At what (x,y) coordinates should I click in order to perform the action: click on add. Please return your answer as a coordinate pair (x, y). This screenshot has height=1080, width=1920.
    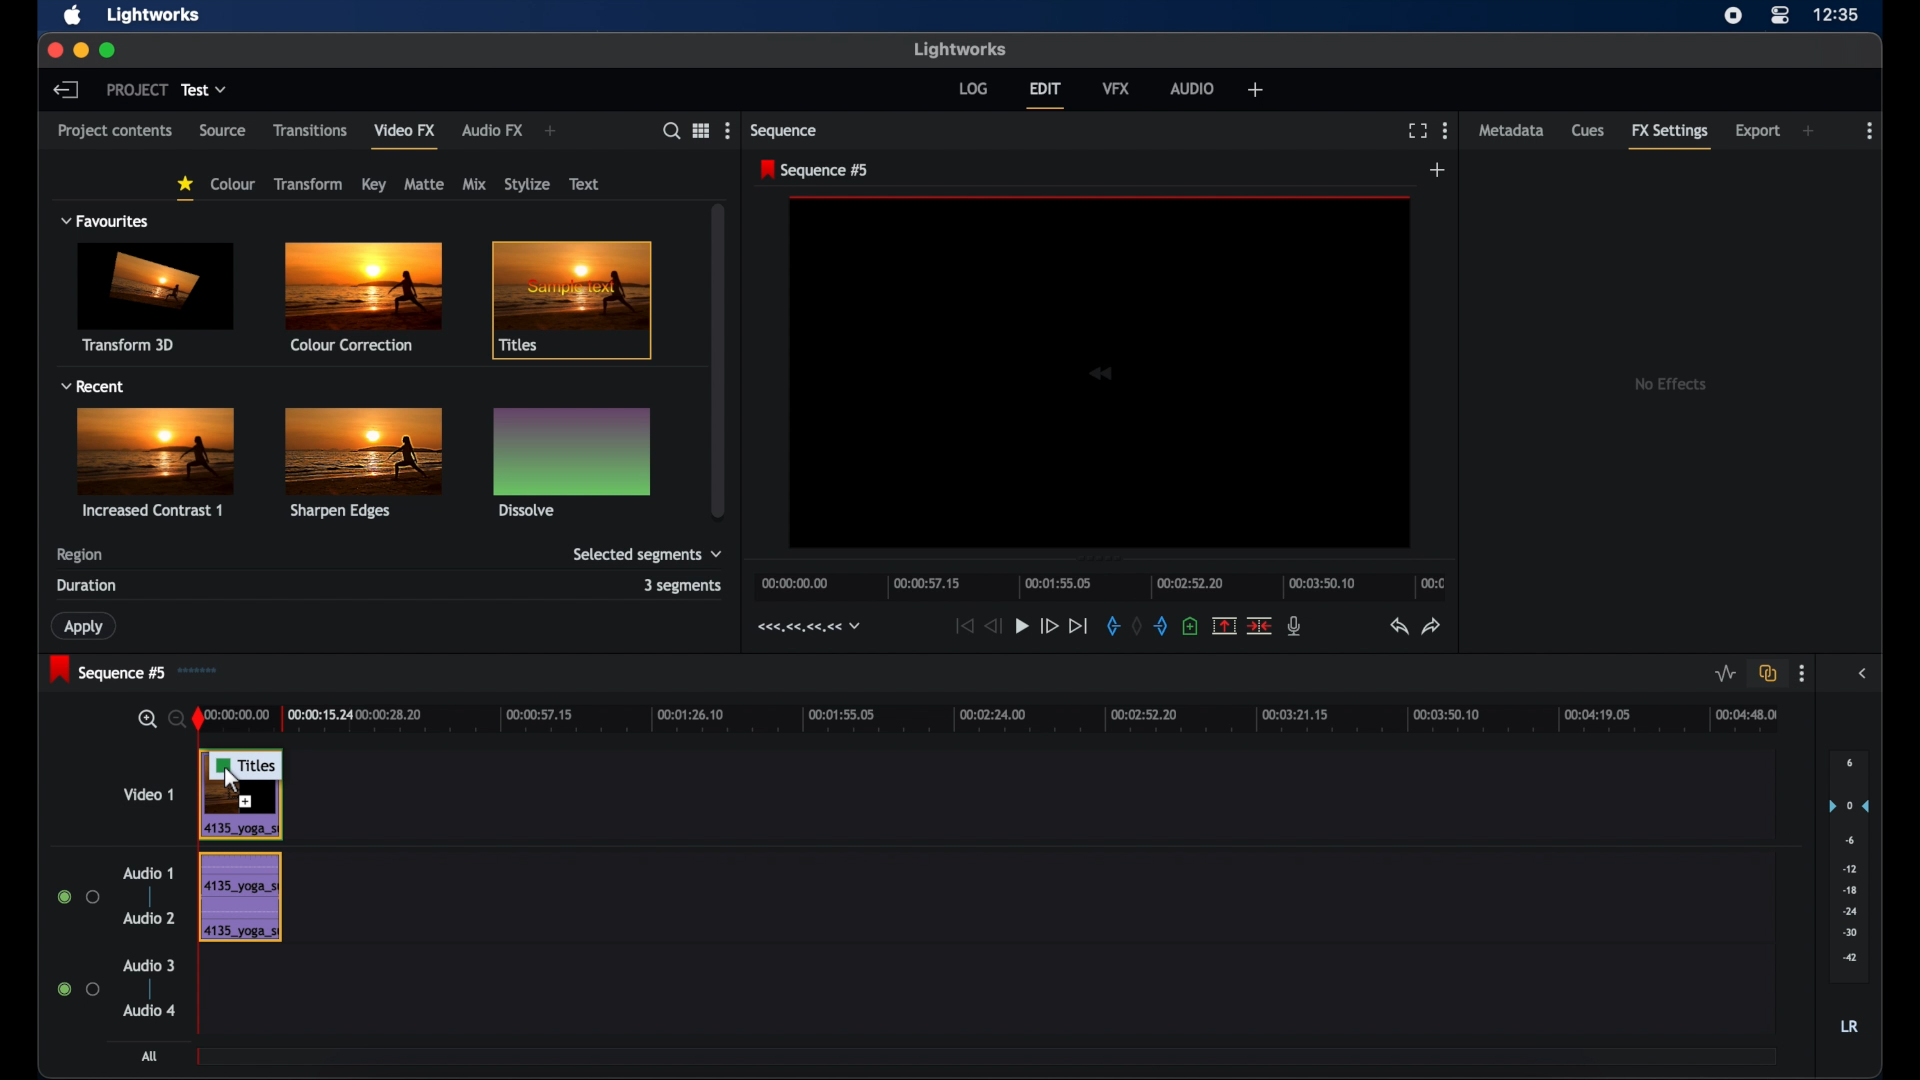
    Looking at the image, I should click on (1439, 171).